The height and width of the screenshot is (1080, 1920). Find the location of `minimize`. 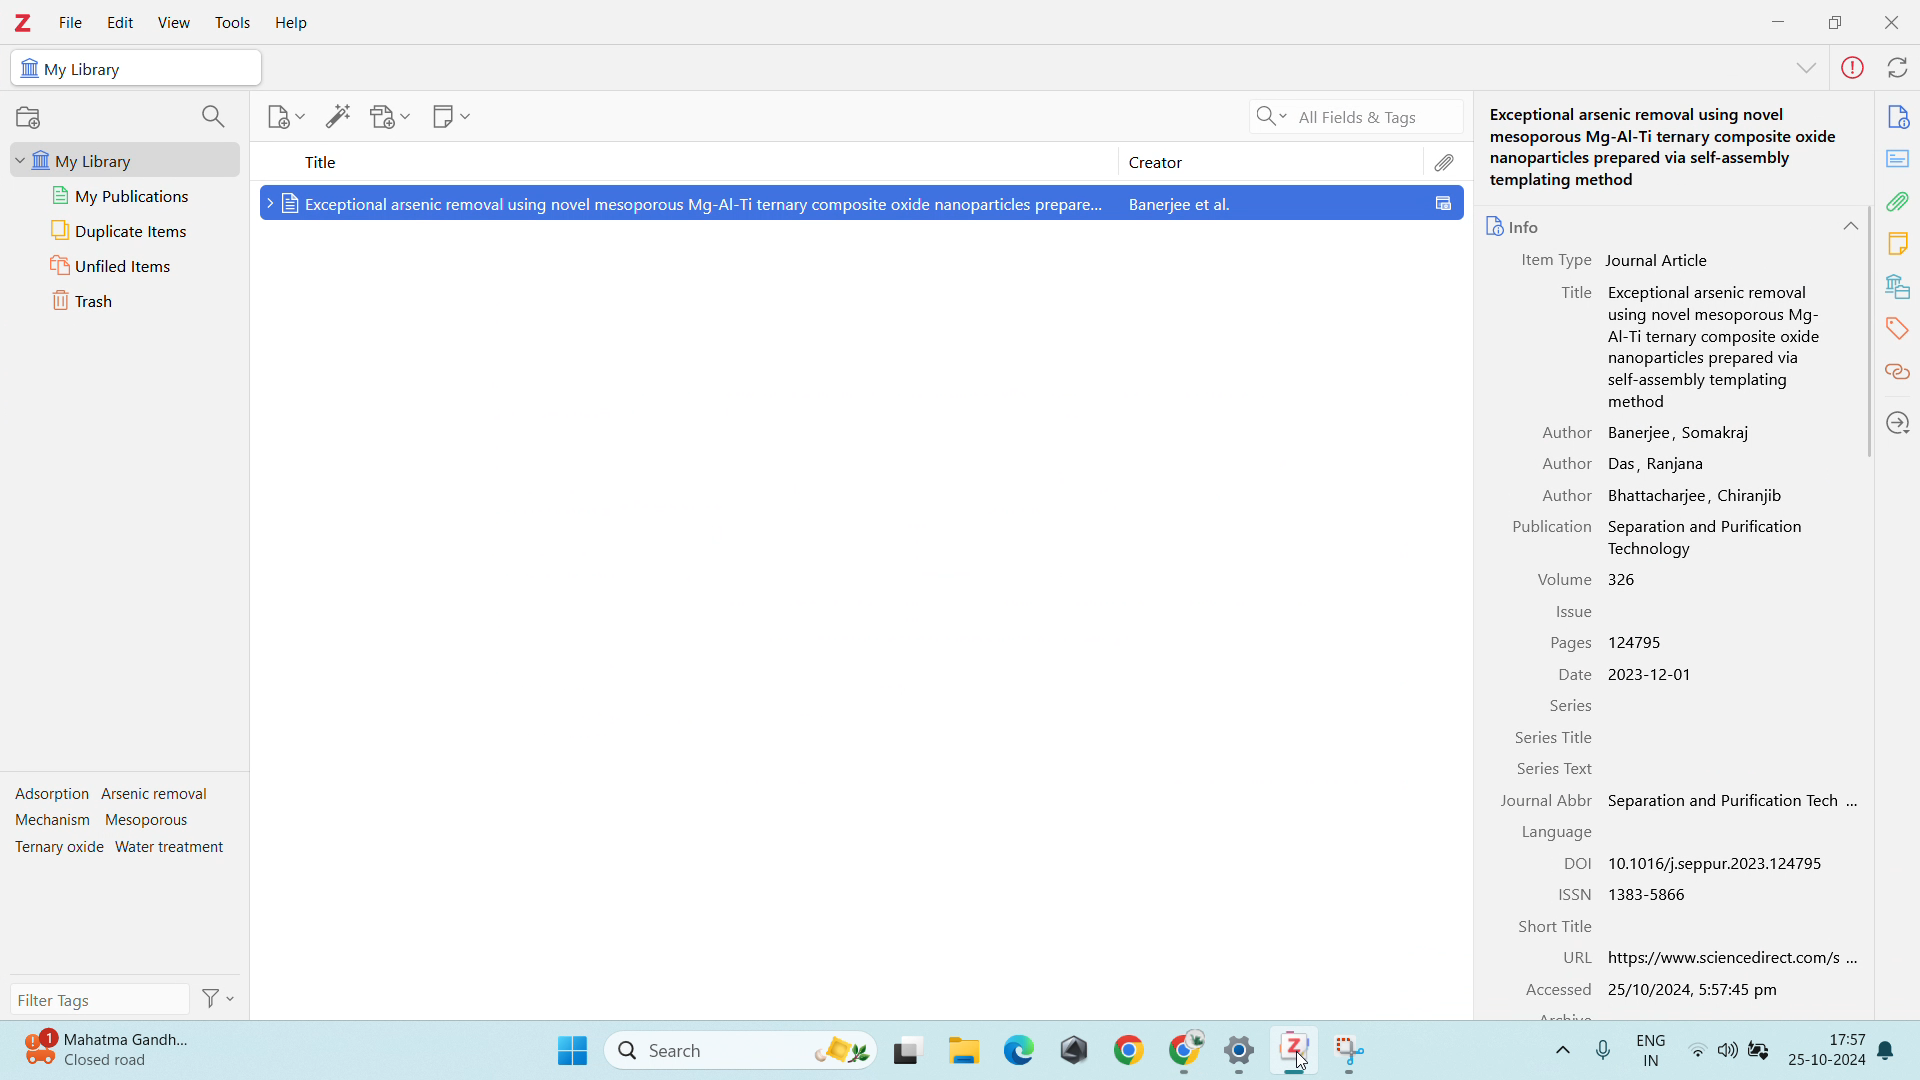

minimize is located at coordinates (1778, 19).